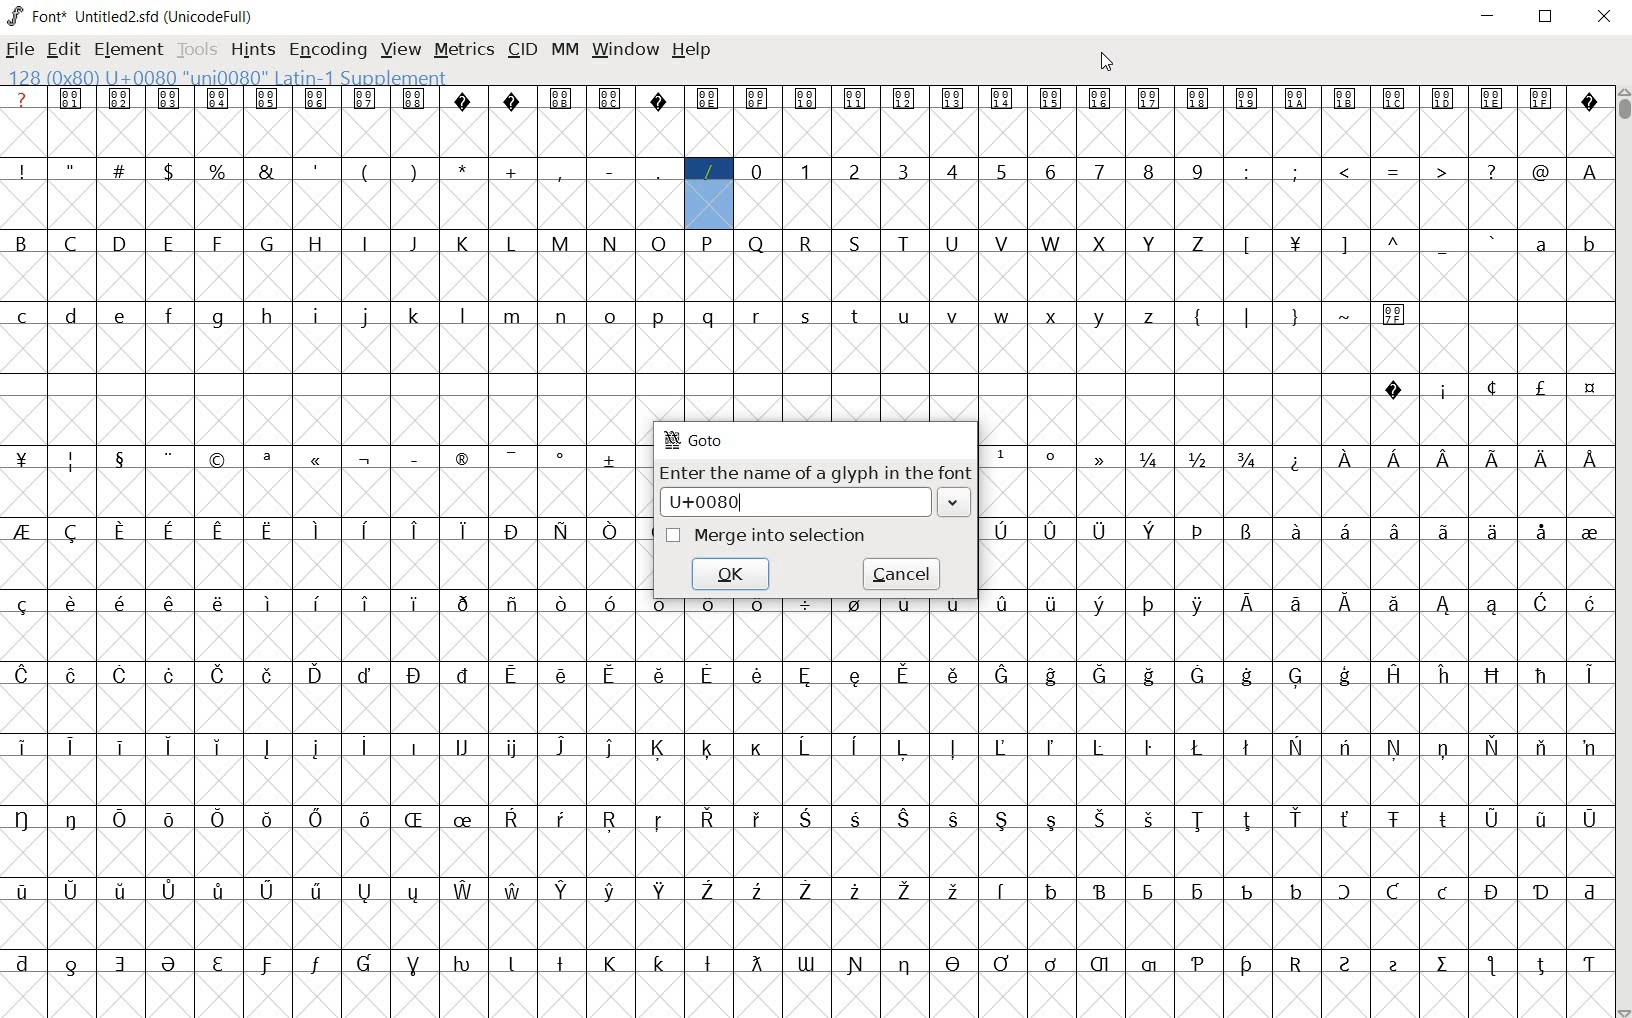 The height and width of the screenshot is (1018, 1632). I want to click on glyph, so click(610, 891).